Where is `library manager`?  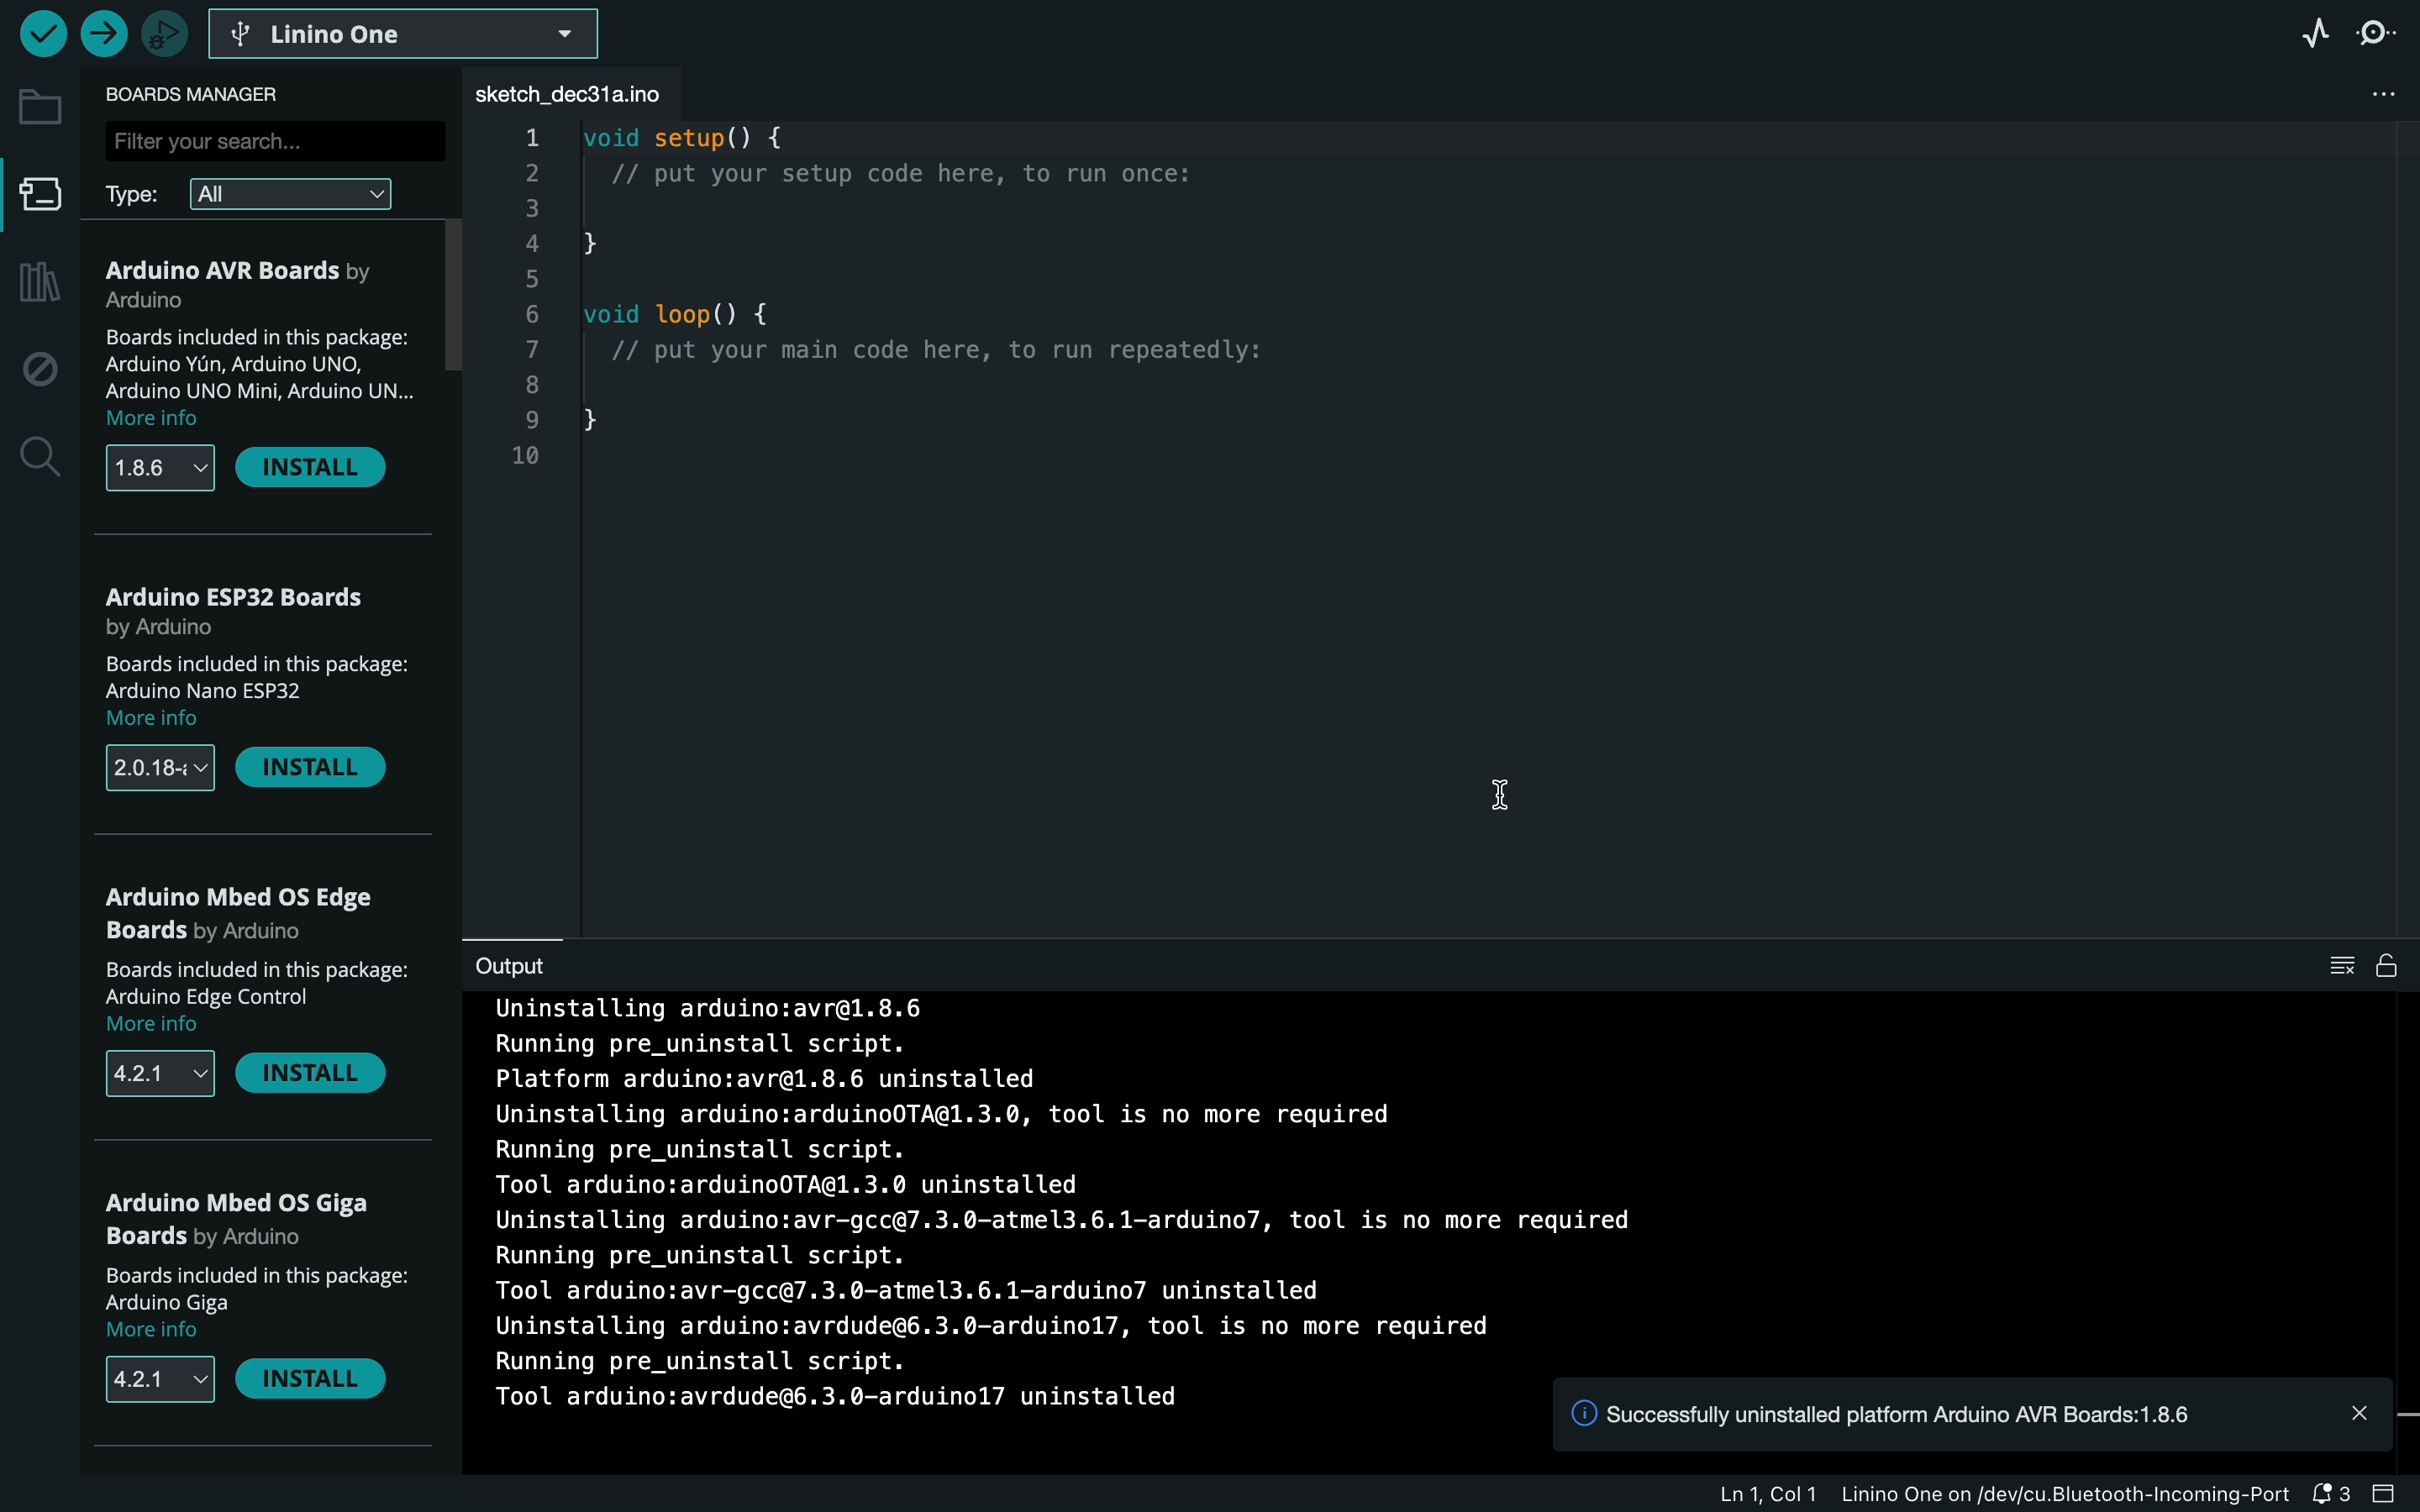
library manager is located at coordinates (38, 284).